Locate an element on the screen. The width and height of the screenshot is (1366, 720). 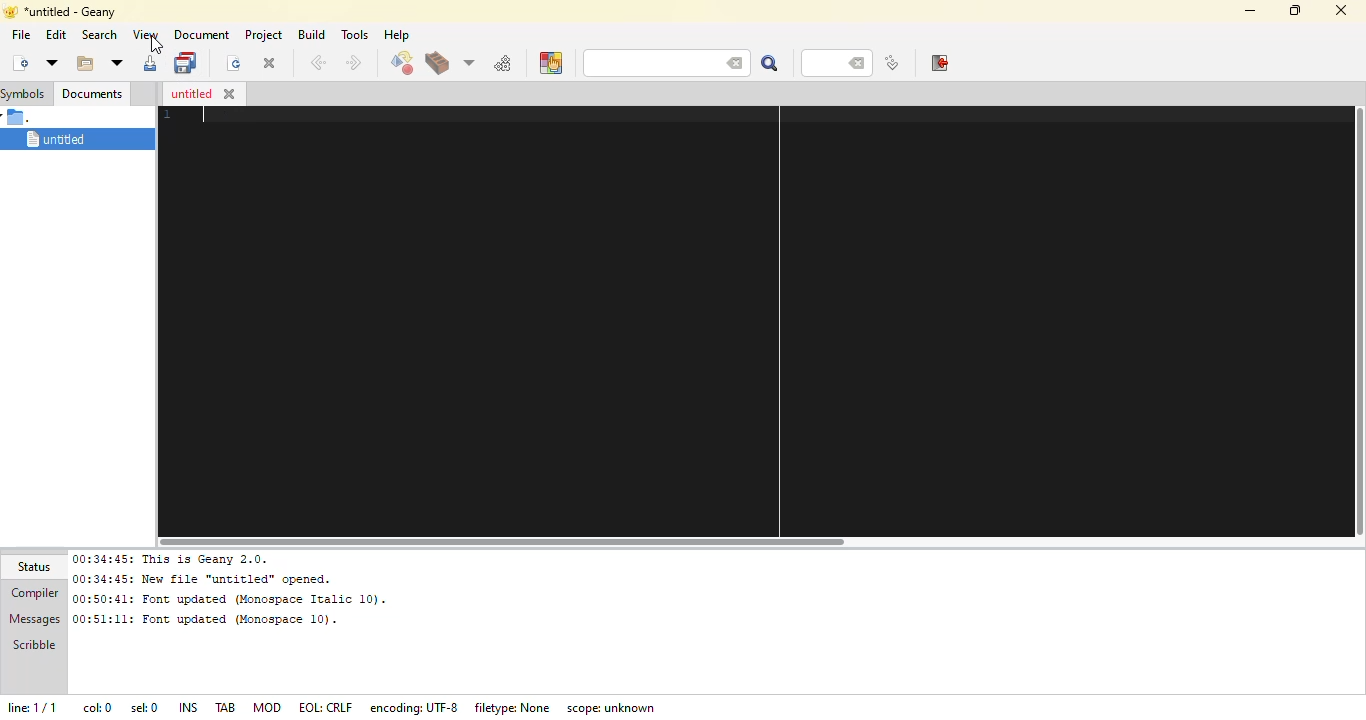
status is located at coordinates (38, 567).